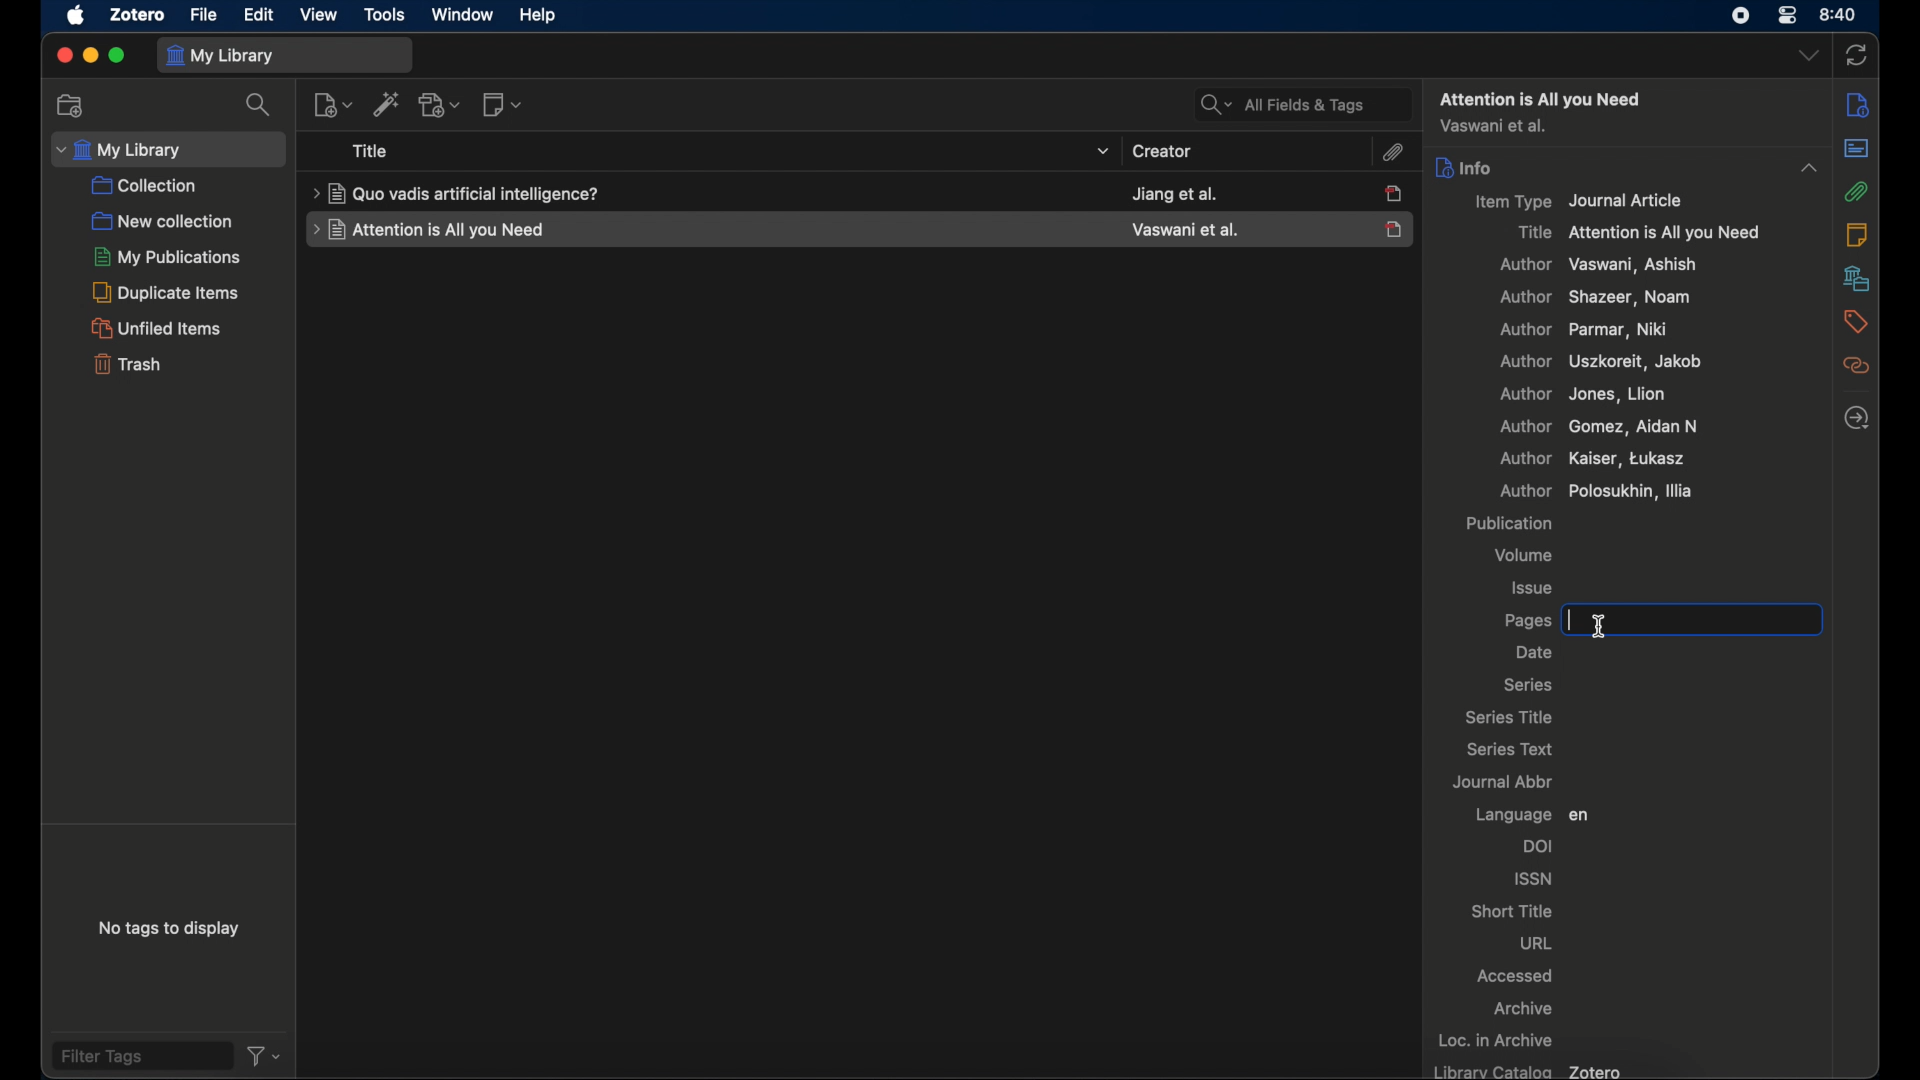 This screenshot has width=1920, height=1080. Describe the element at coordinates (1857, 190) in the screenshot. I see `attachment` at that location.